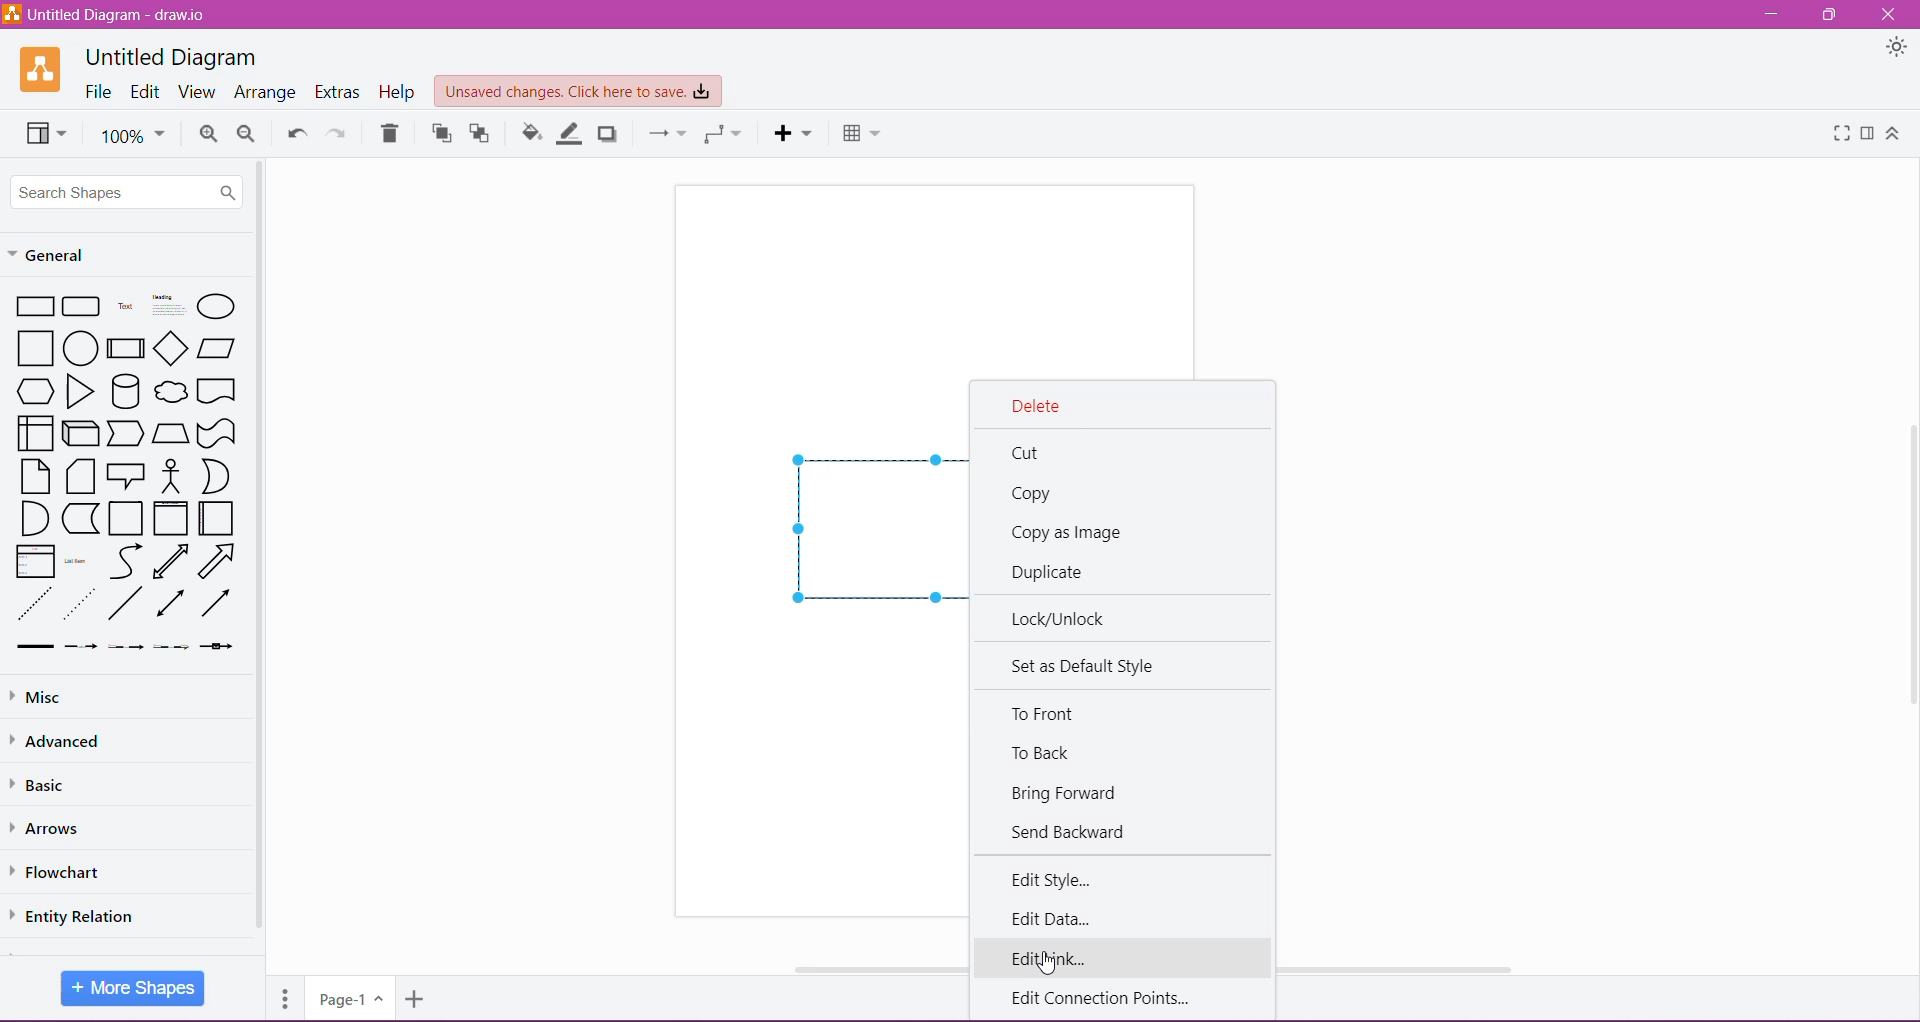 The image size is (1920, 1022). I want to click on Close, so click(1887, 14).